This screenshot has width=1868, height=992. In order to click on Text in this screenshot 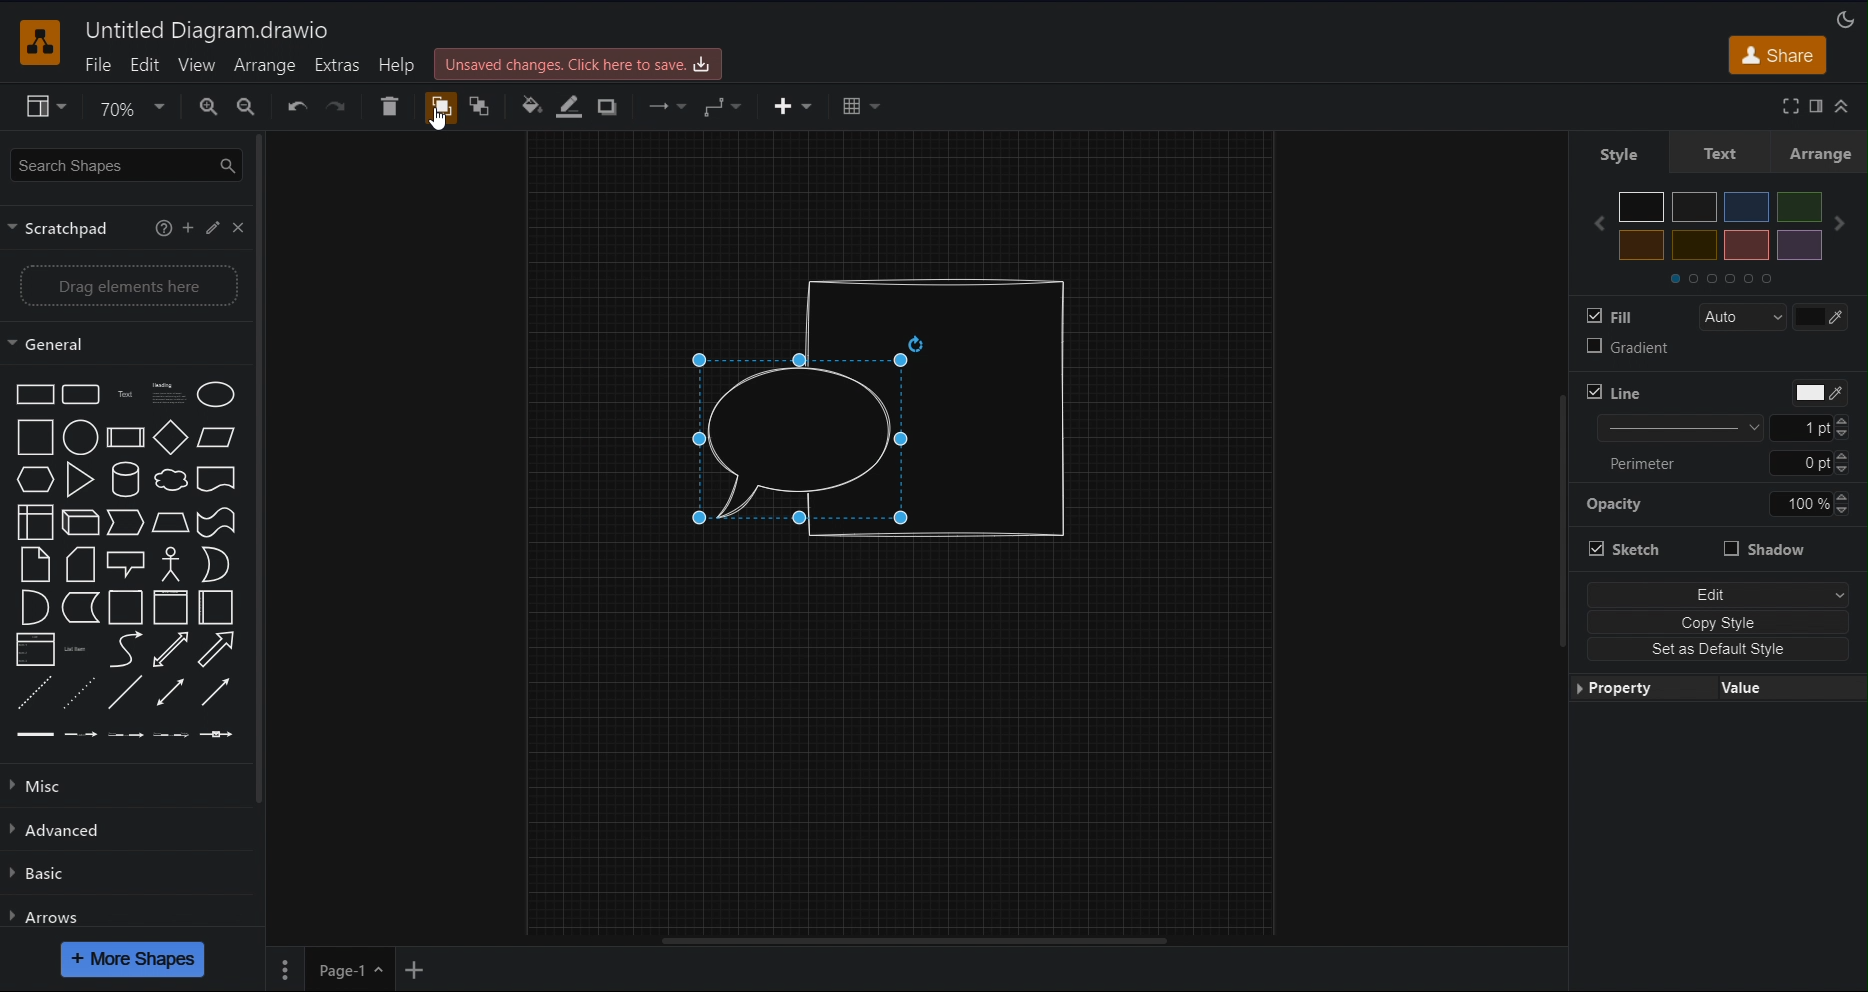, I will do `click(125, 395)`.